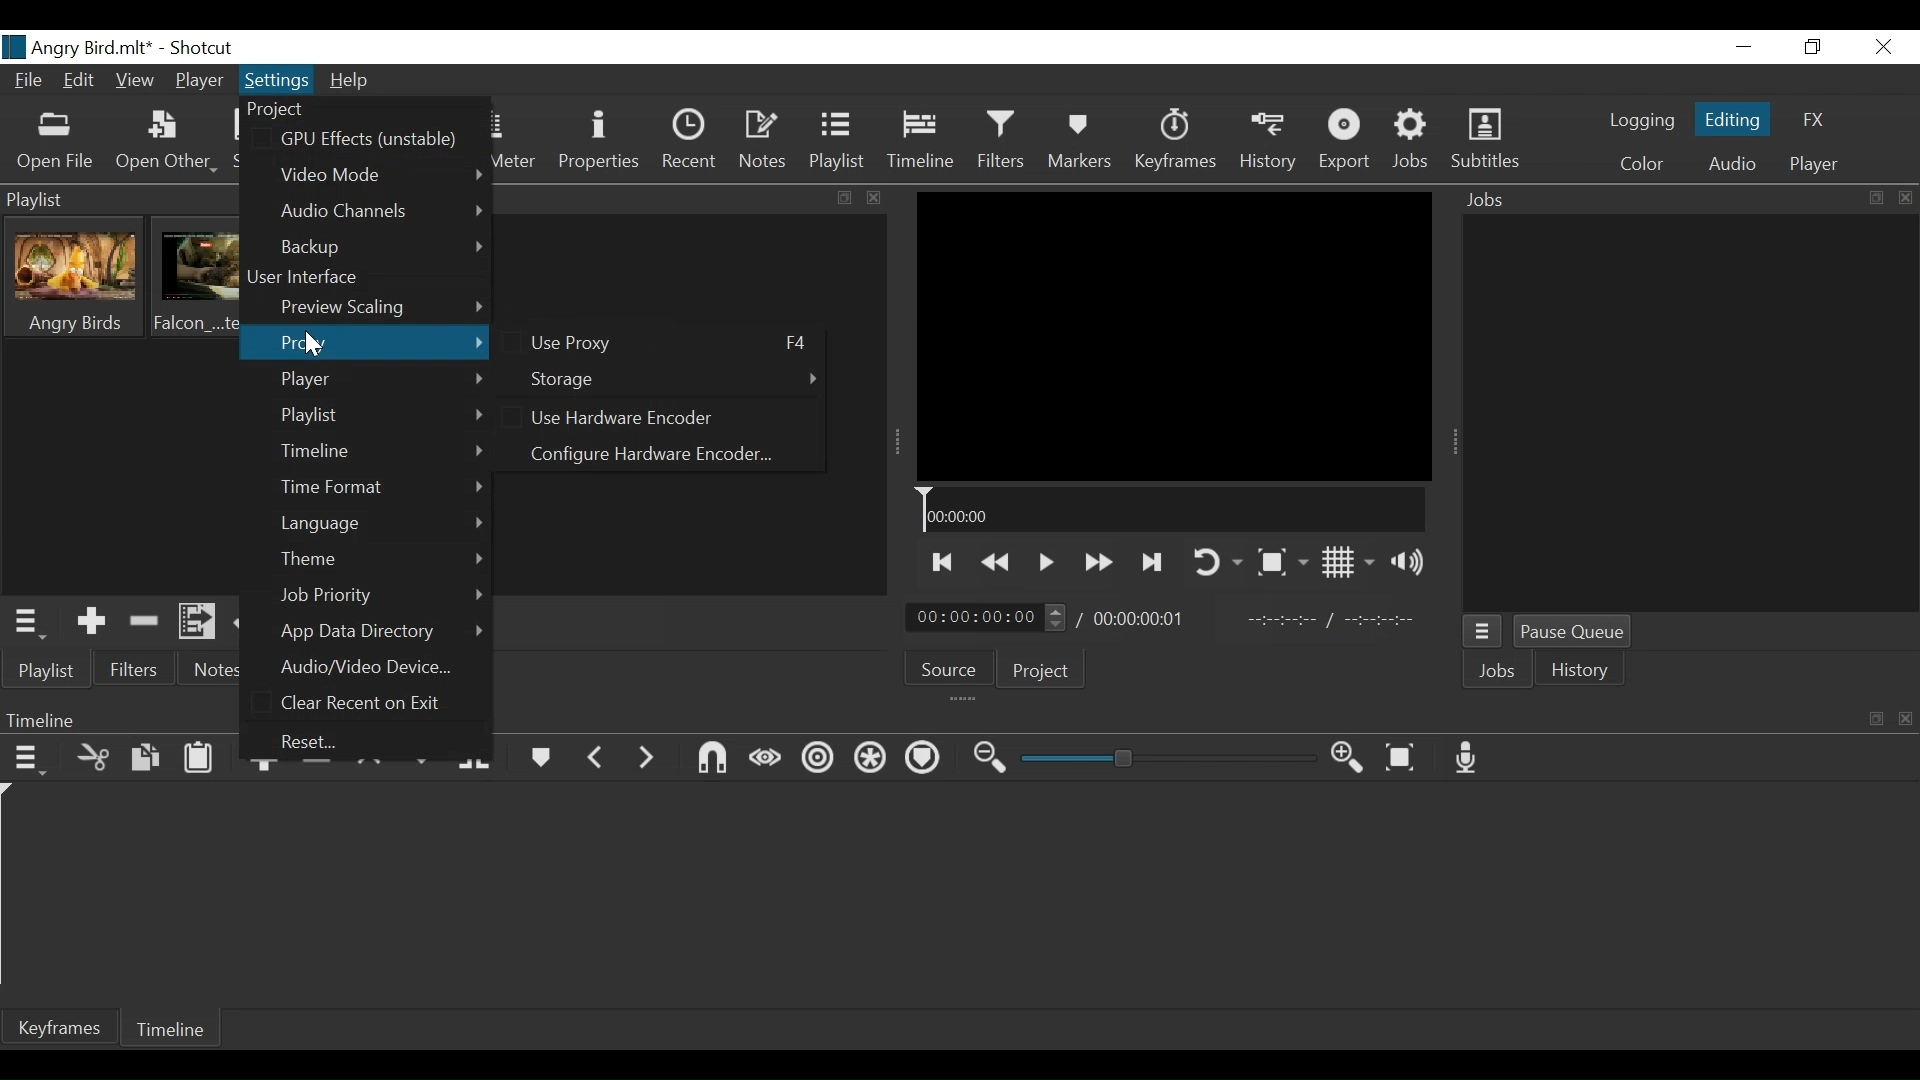  Describe the element at coordinates (195, 278) in the screenshot. I see `Clip` at that location.